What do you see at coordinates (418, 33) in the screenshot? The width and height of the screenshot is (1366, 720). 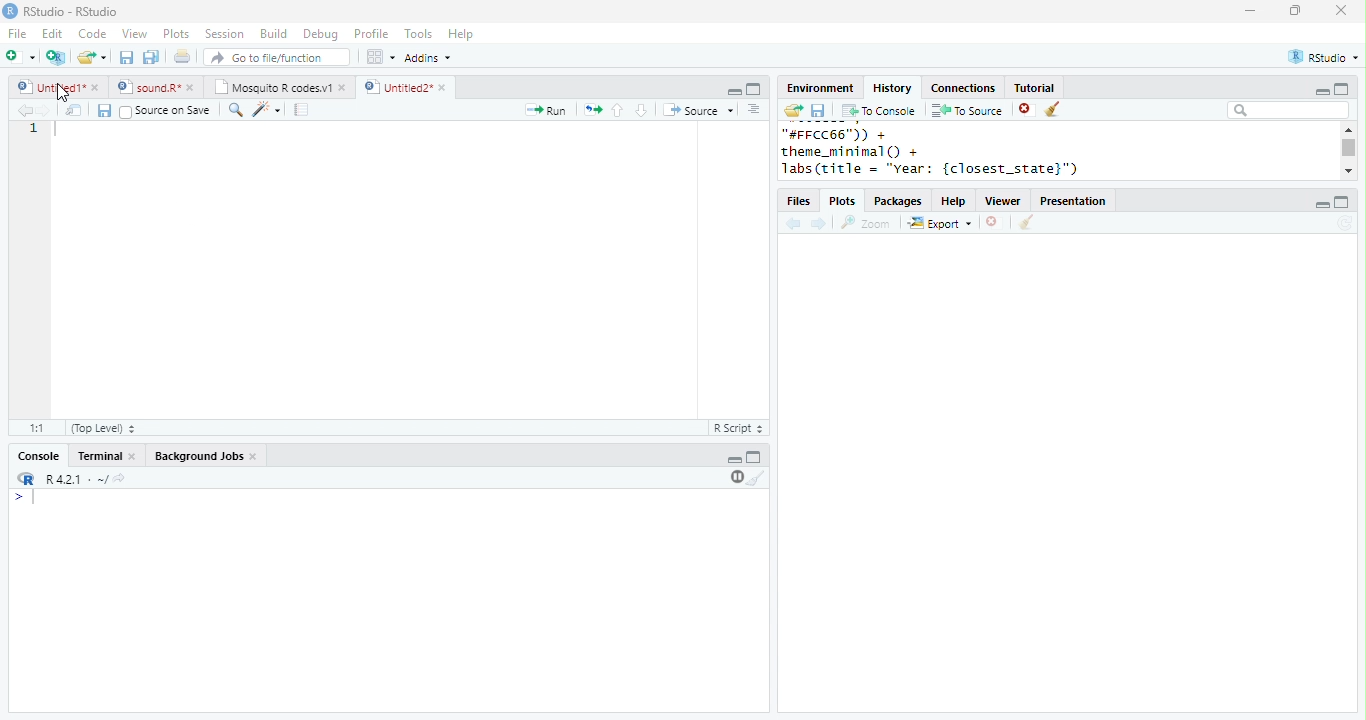 I see `Tools` at bounding box center [418, 33].